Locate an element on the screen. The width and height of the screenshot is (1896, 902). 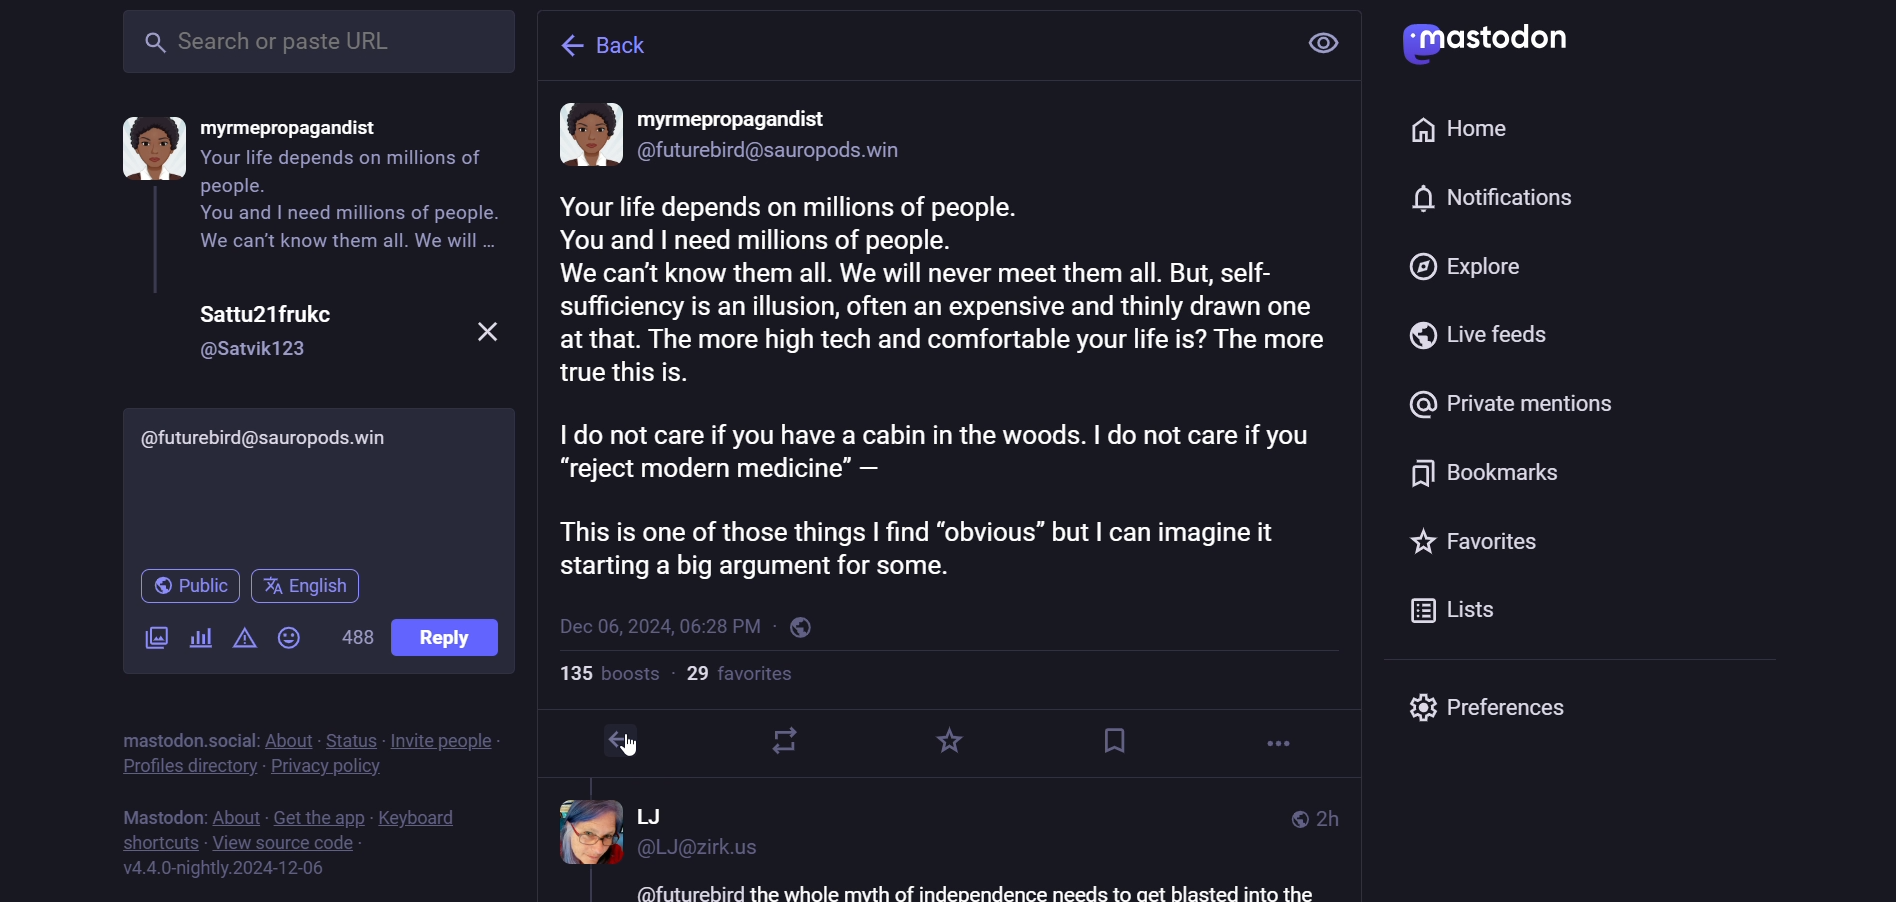
profiles is located at coordinates (187, 768).